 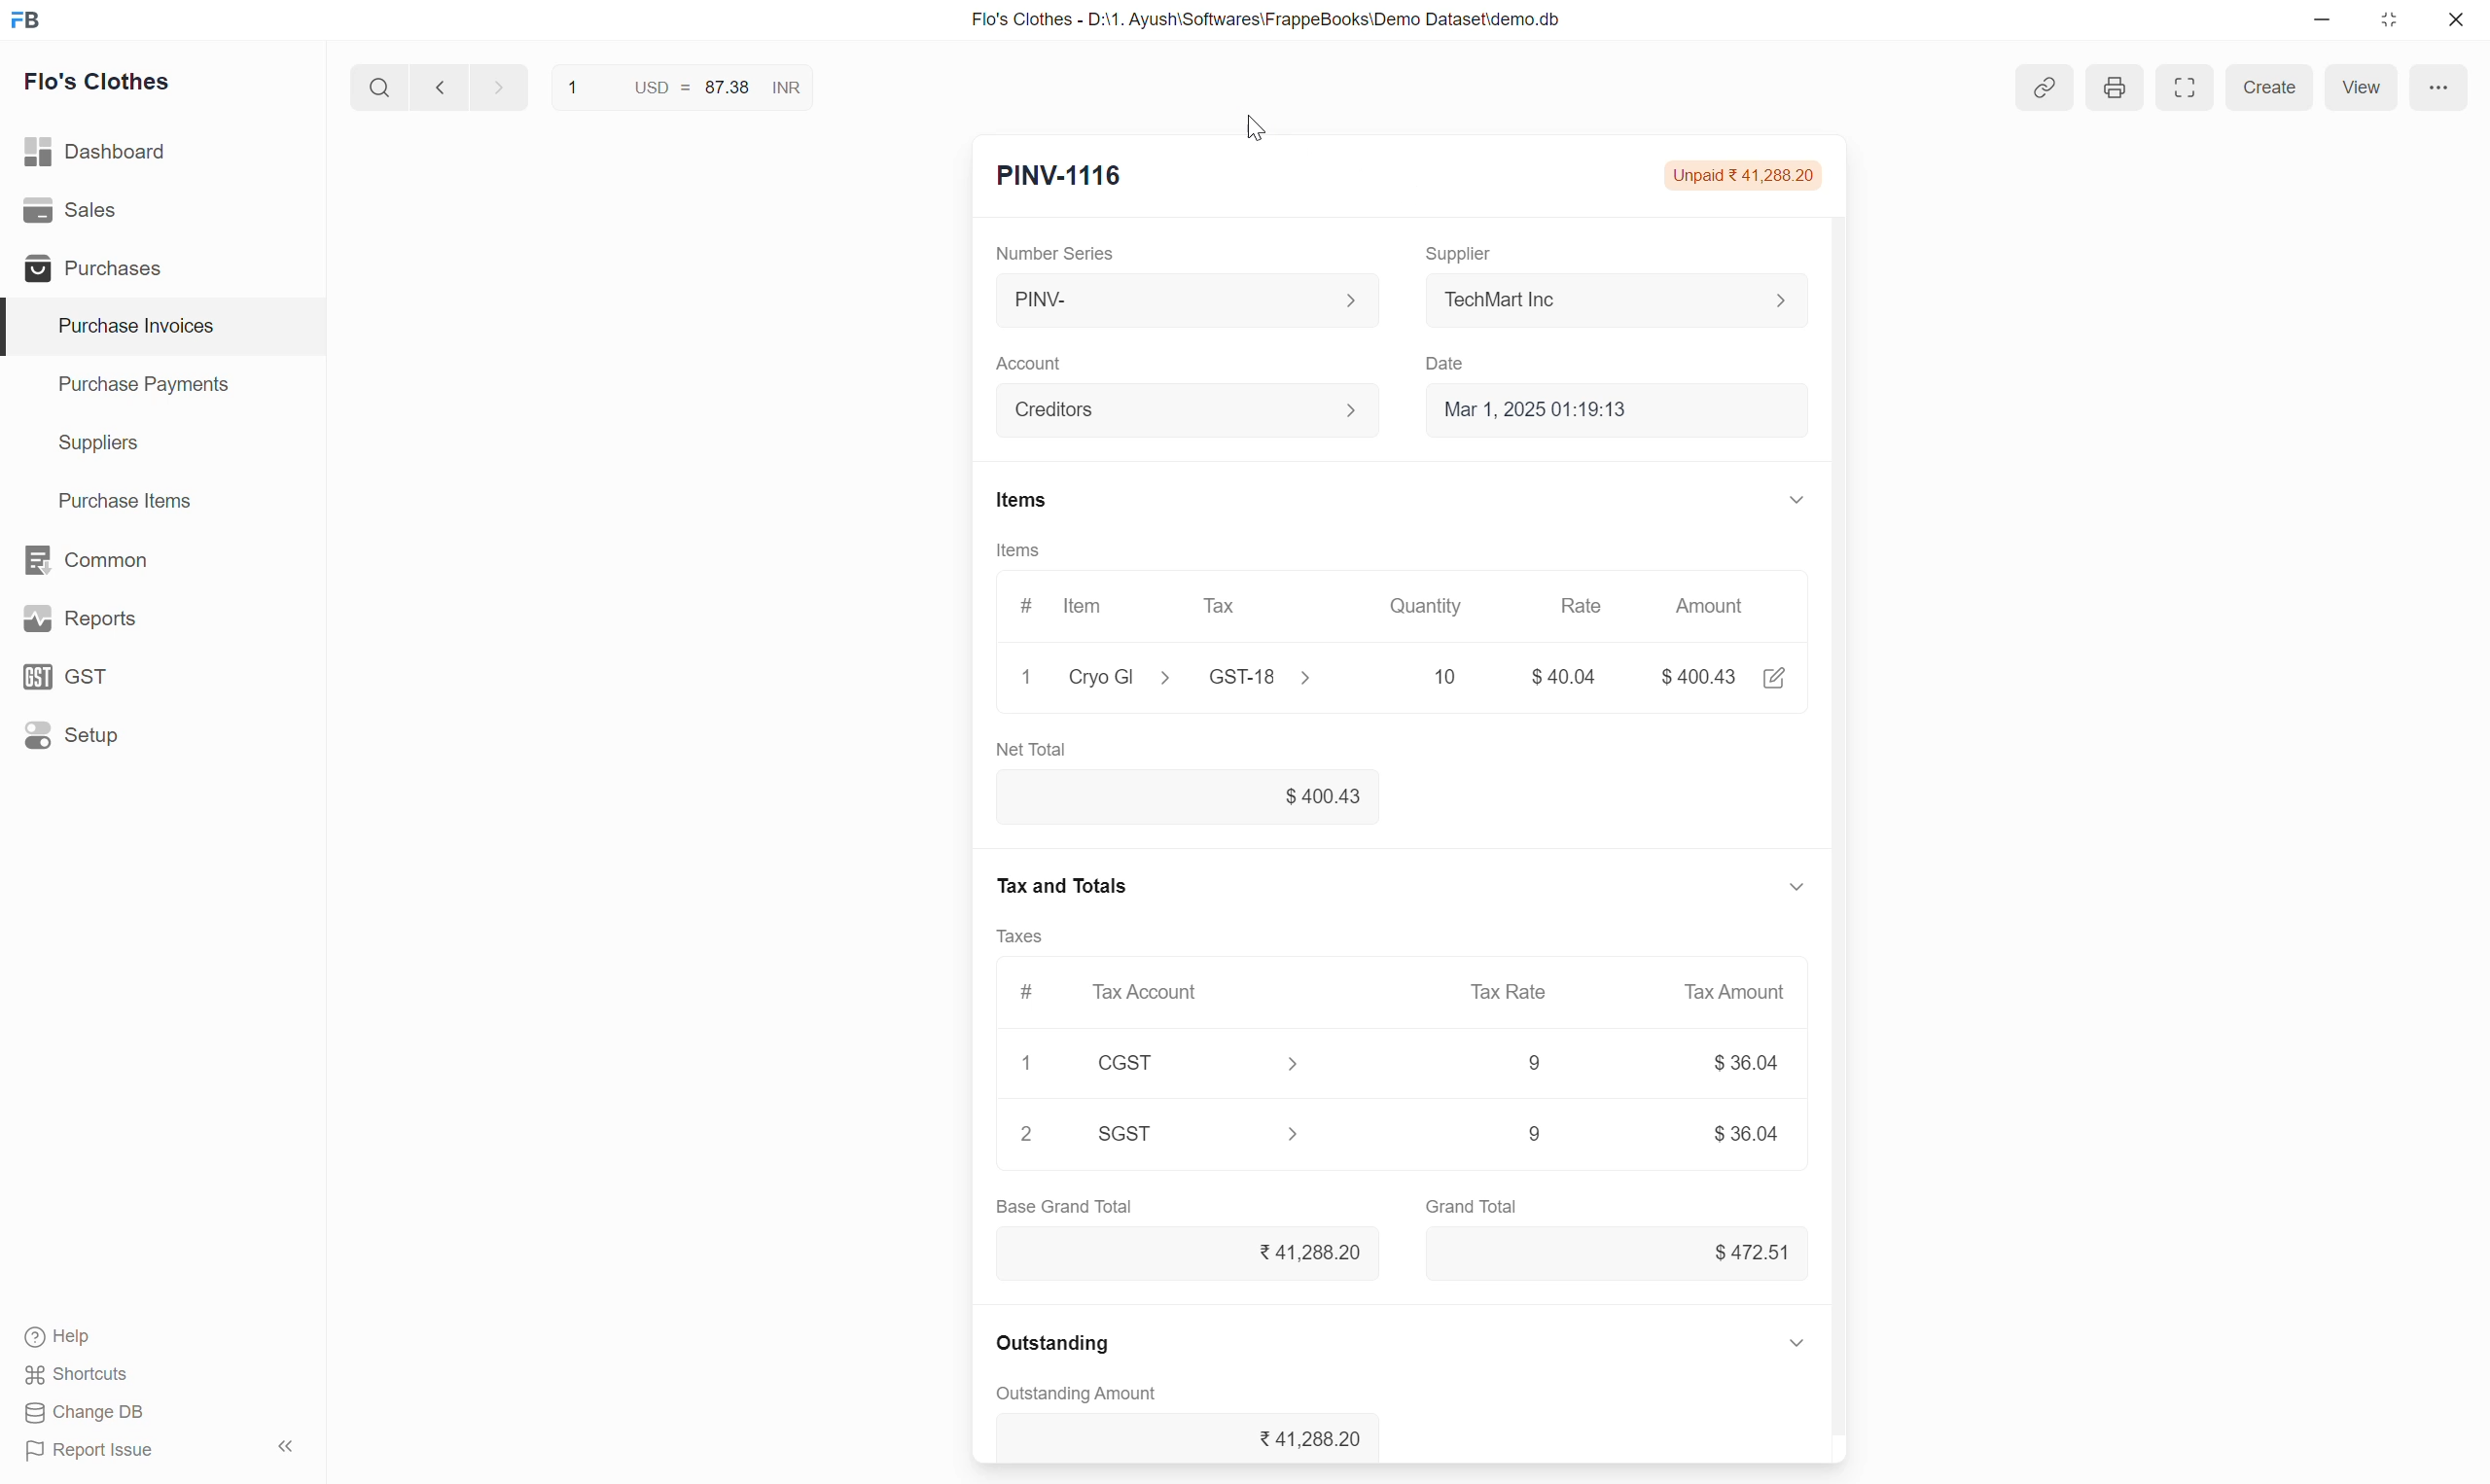 I want to click on previous, so click(x=495, y=85).